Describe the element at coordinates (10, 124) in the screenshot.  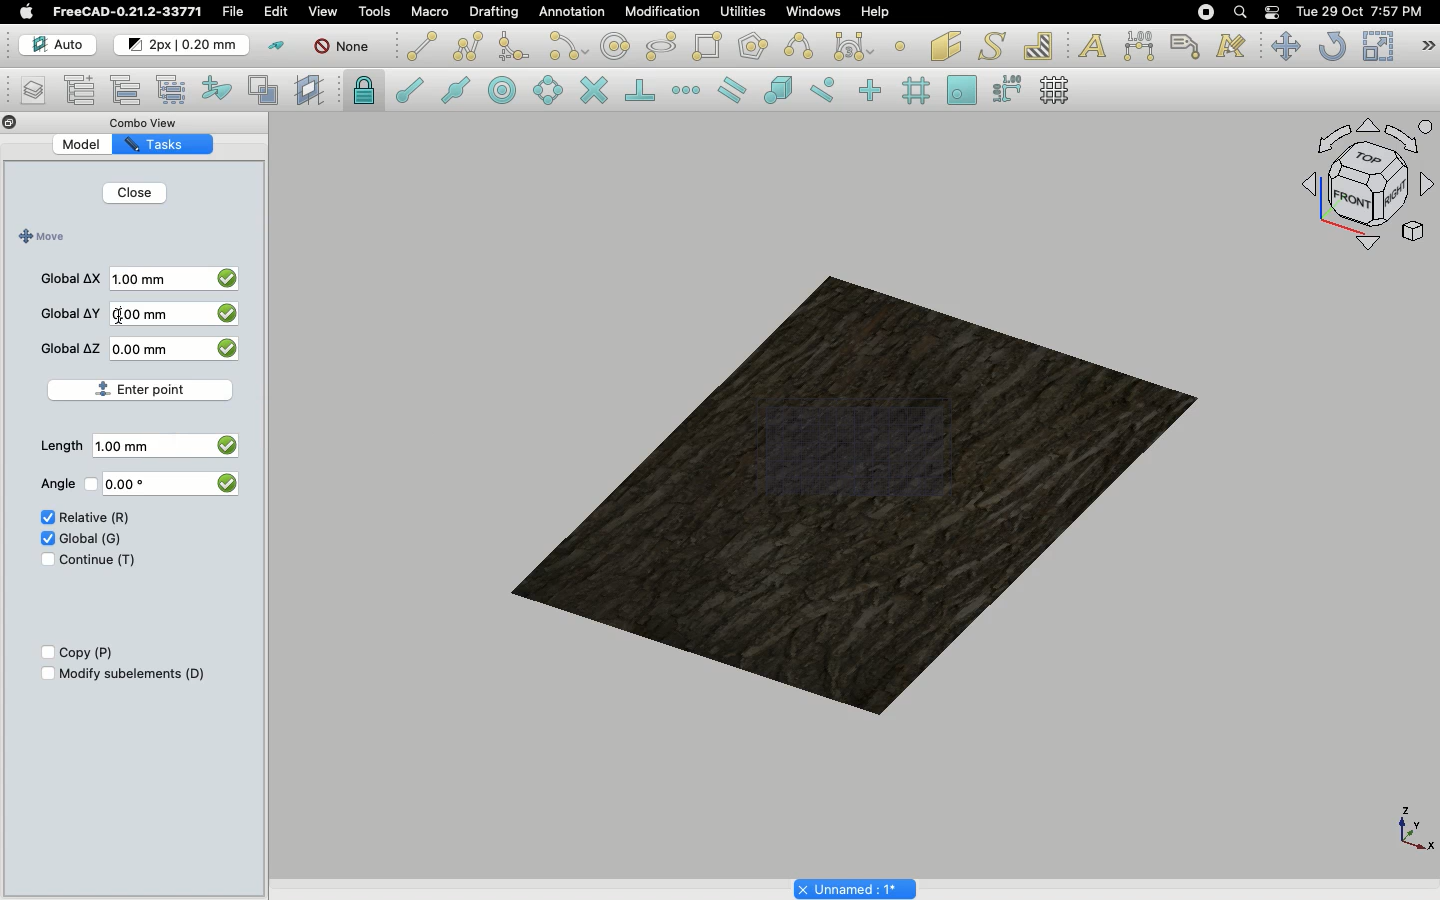
I see `Close` at that location.